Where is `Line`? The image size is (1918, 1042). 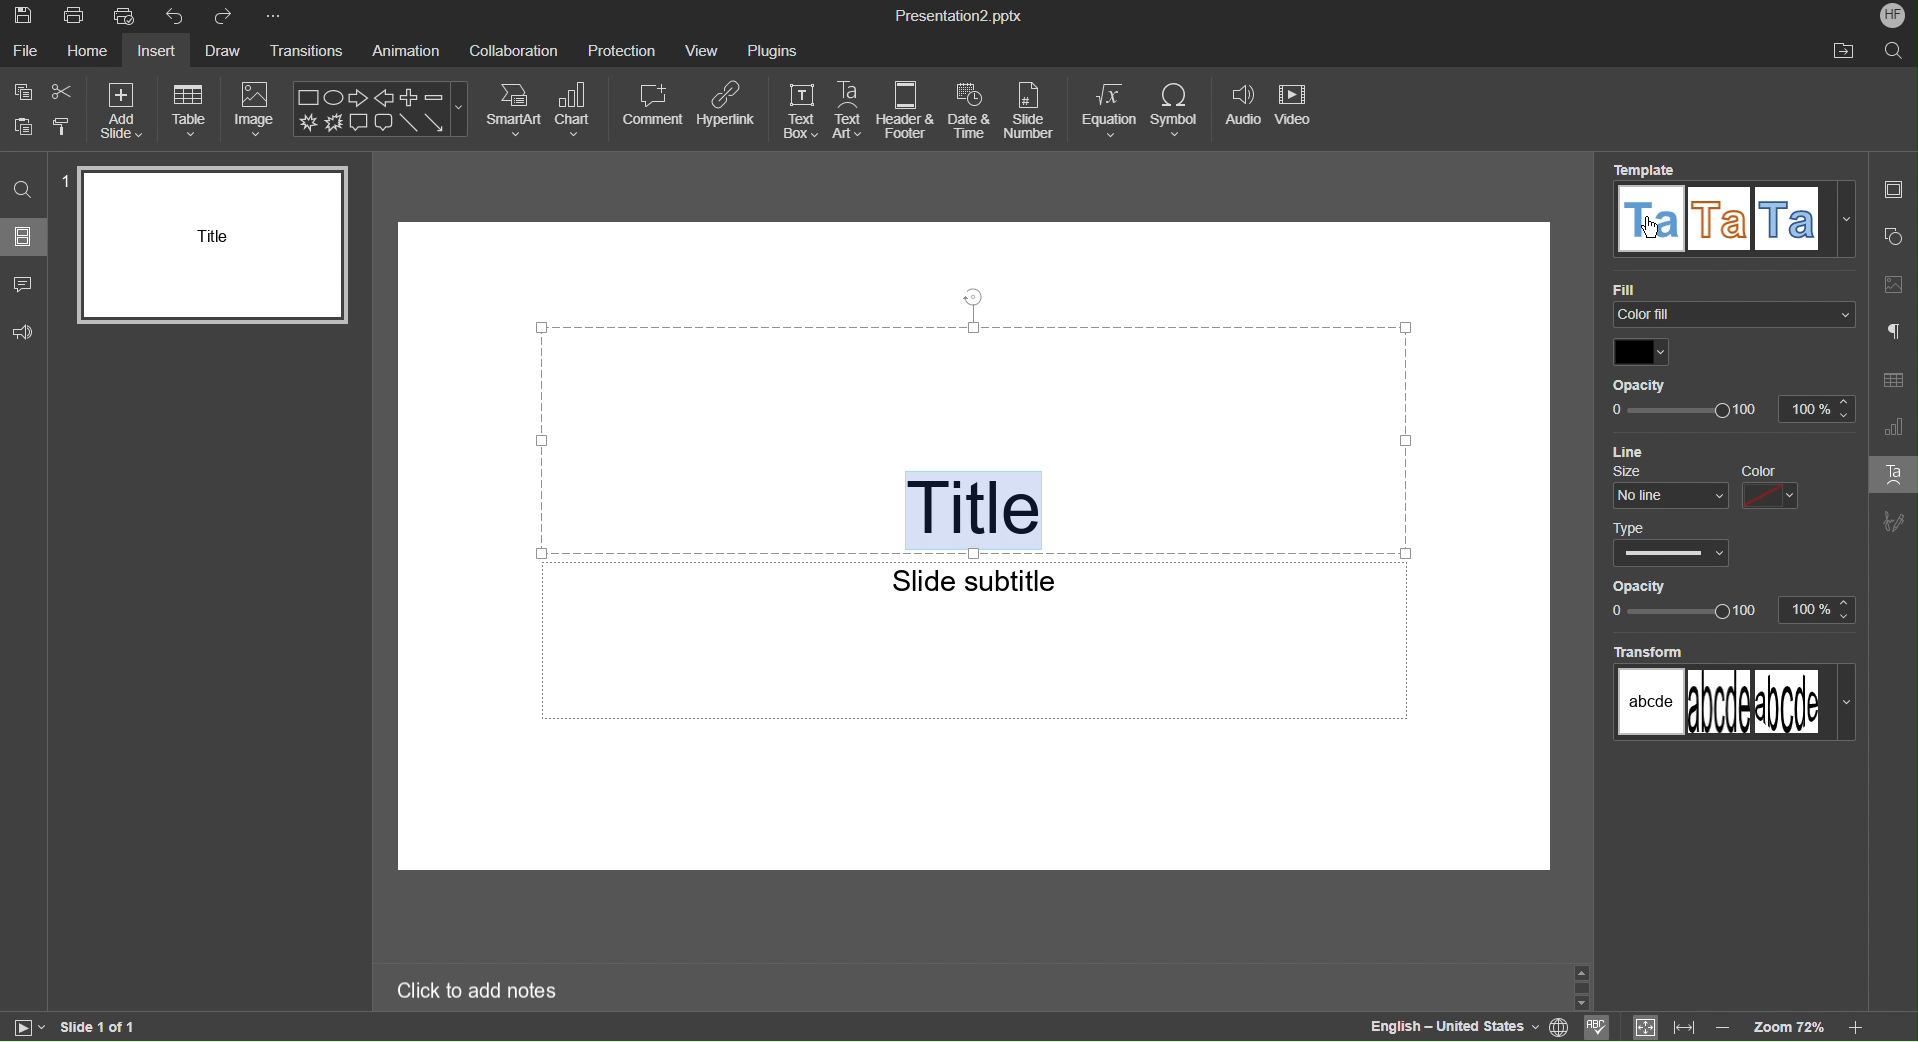 Line is located at coordinates (1650, 448).